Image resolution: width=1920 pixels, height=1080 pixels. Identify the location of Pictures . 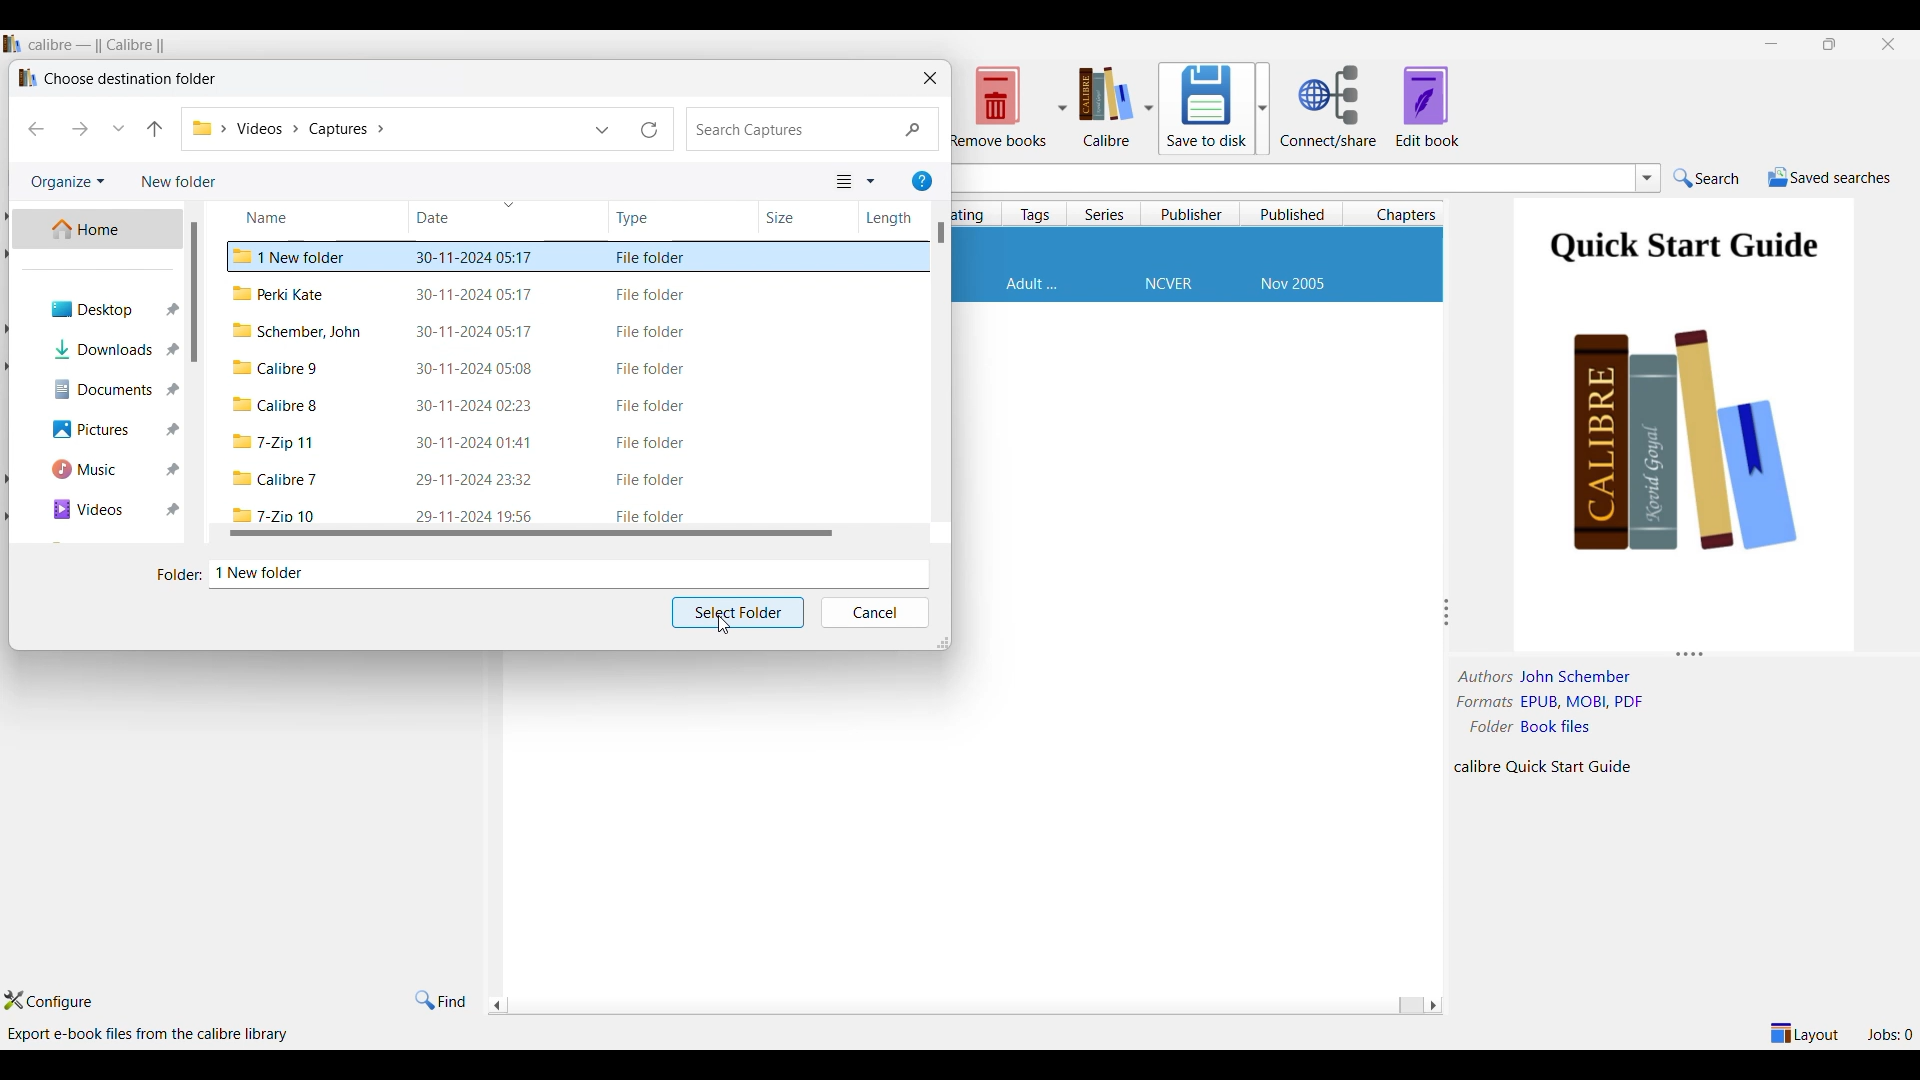
(105, 430).